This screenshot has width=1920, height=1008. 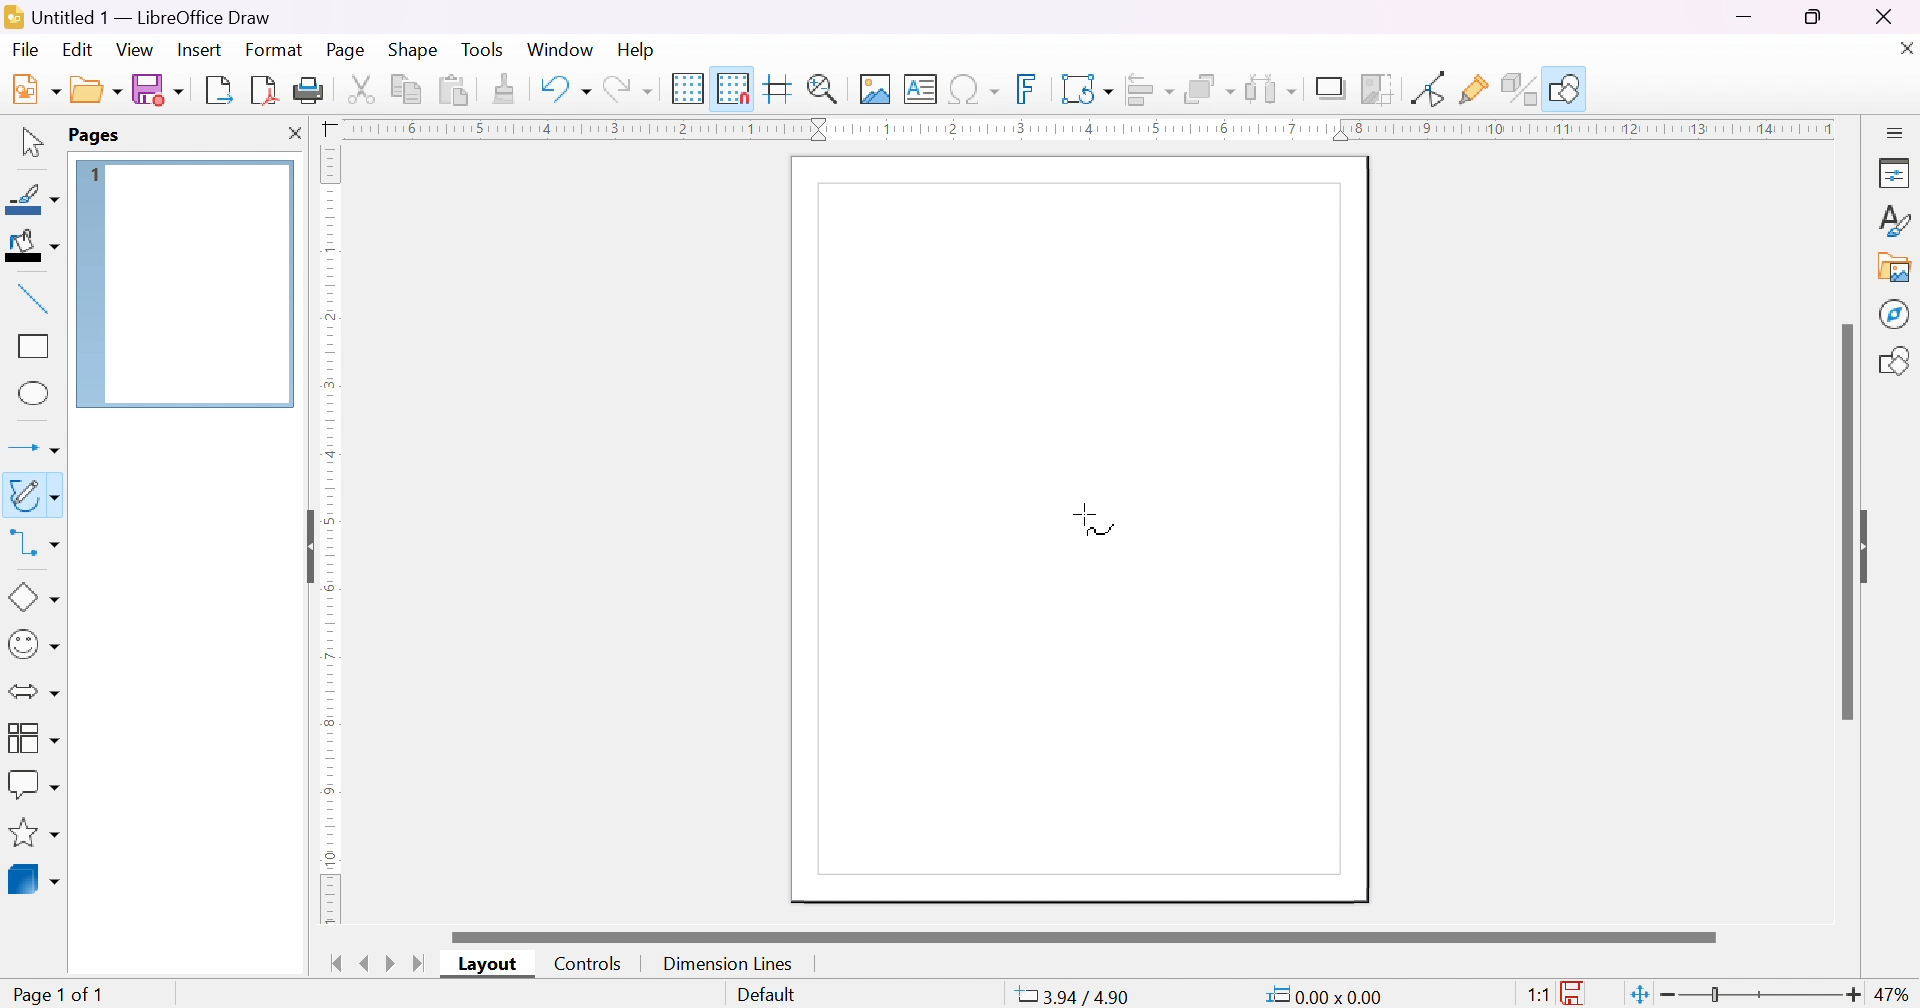 I want to click on flowcharts, so click(x=31, y=737).